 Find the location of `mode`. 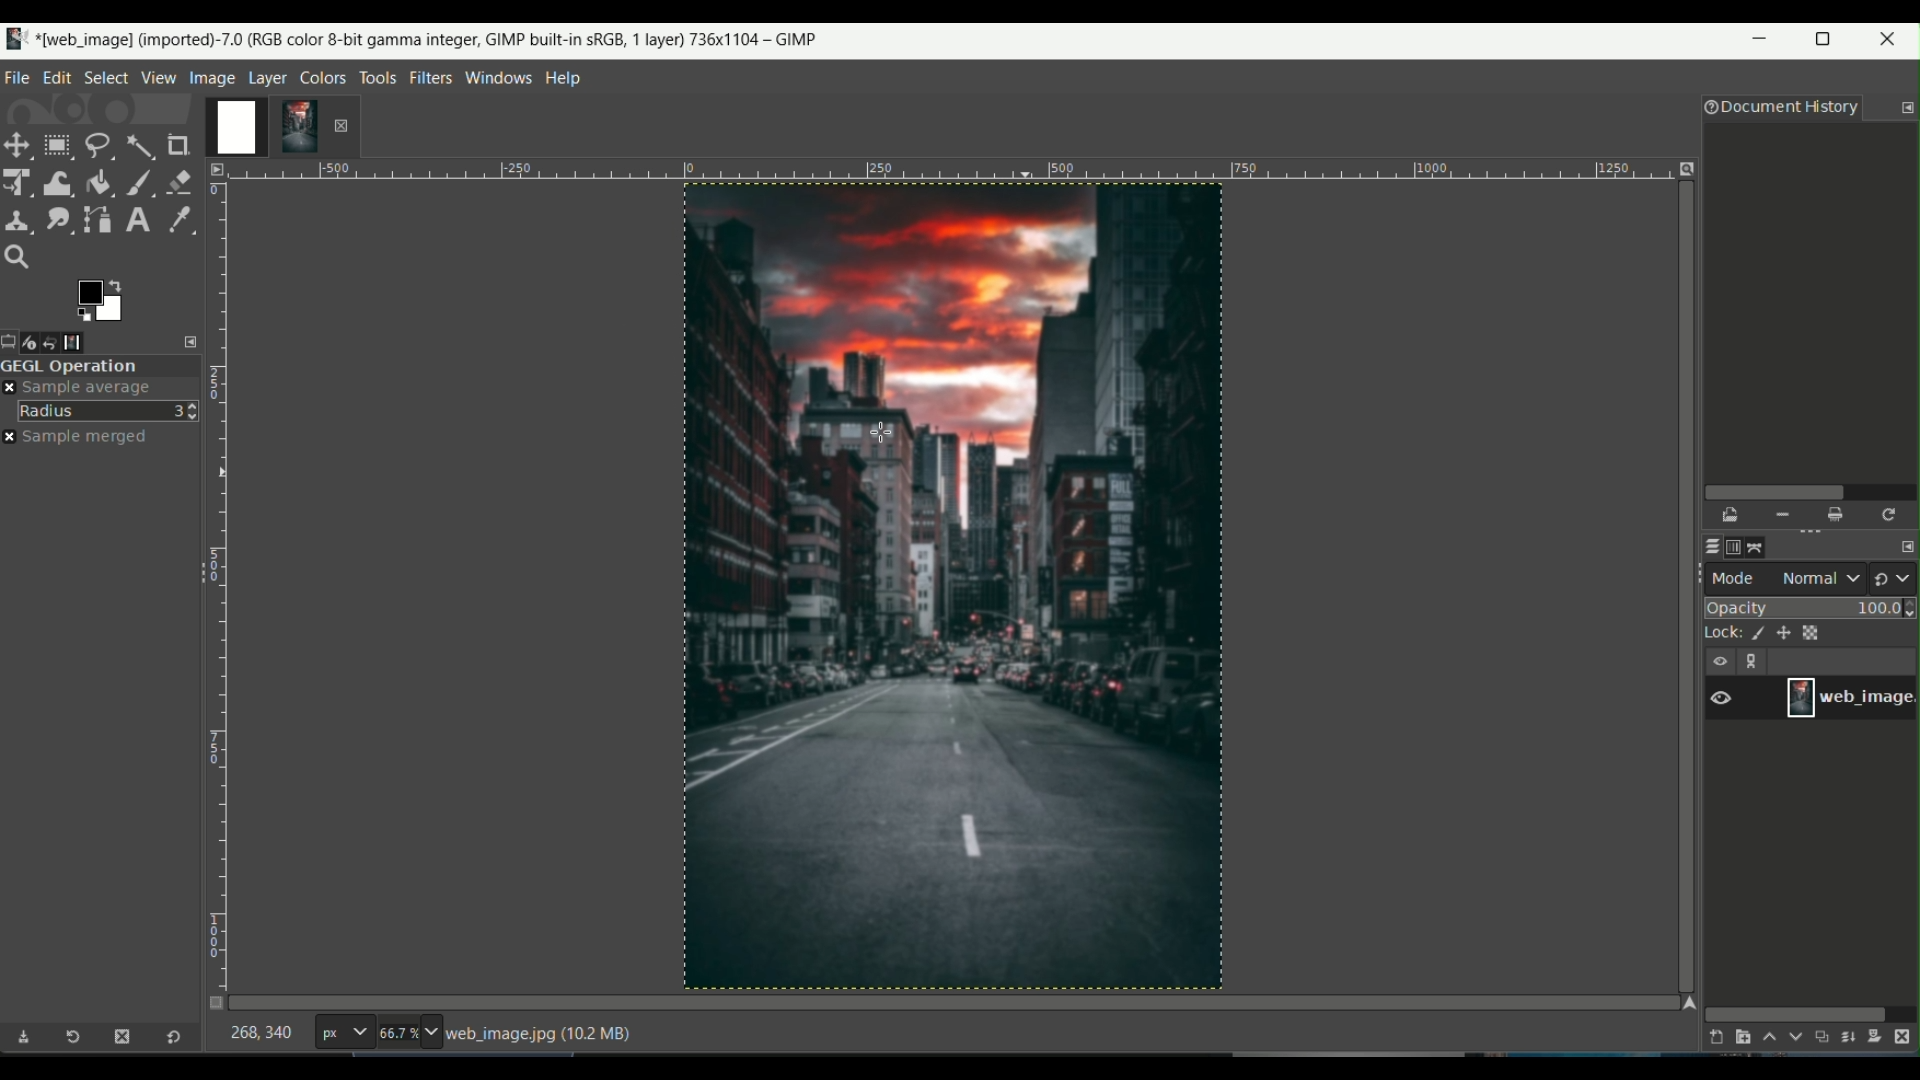

mode is located at coordinates (1787, 578).